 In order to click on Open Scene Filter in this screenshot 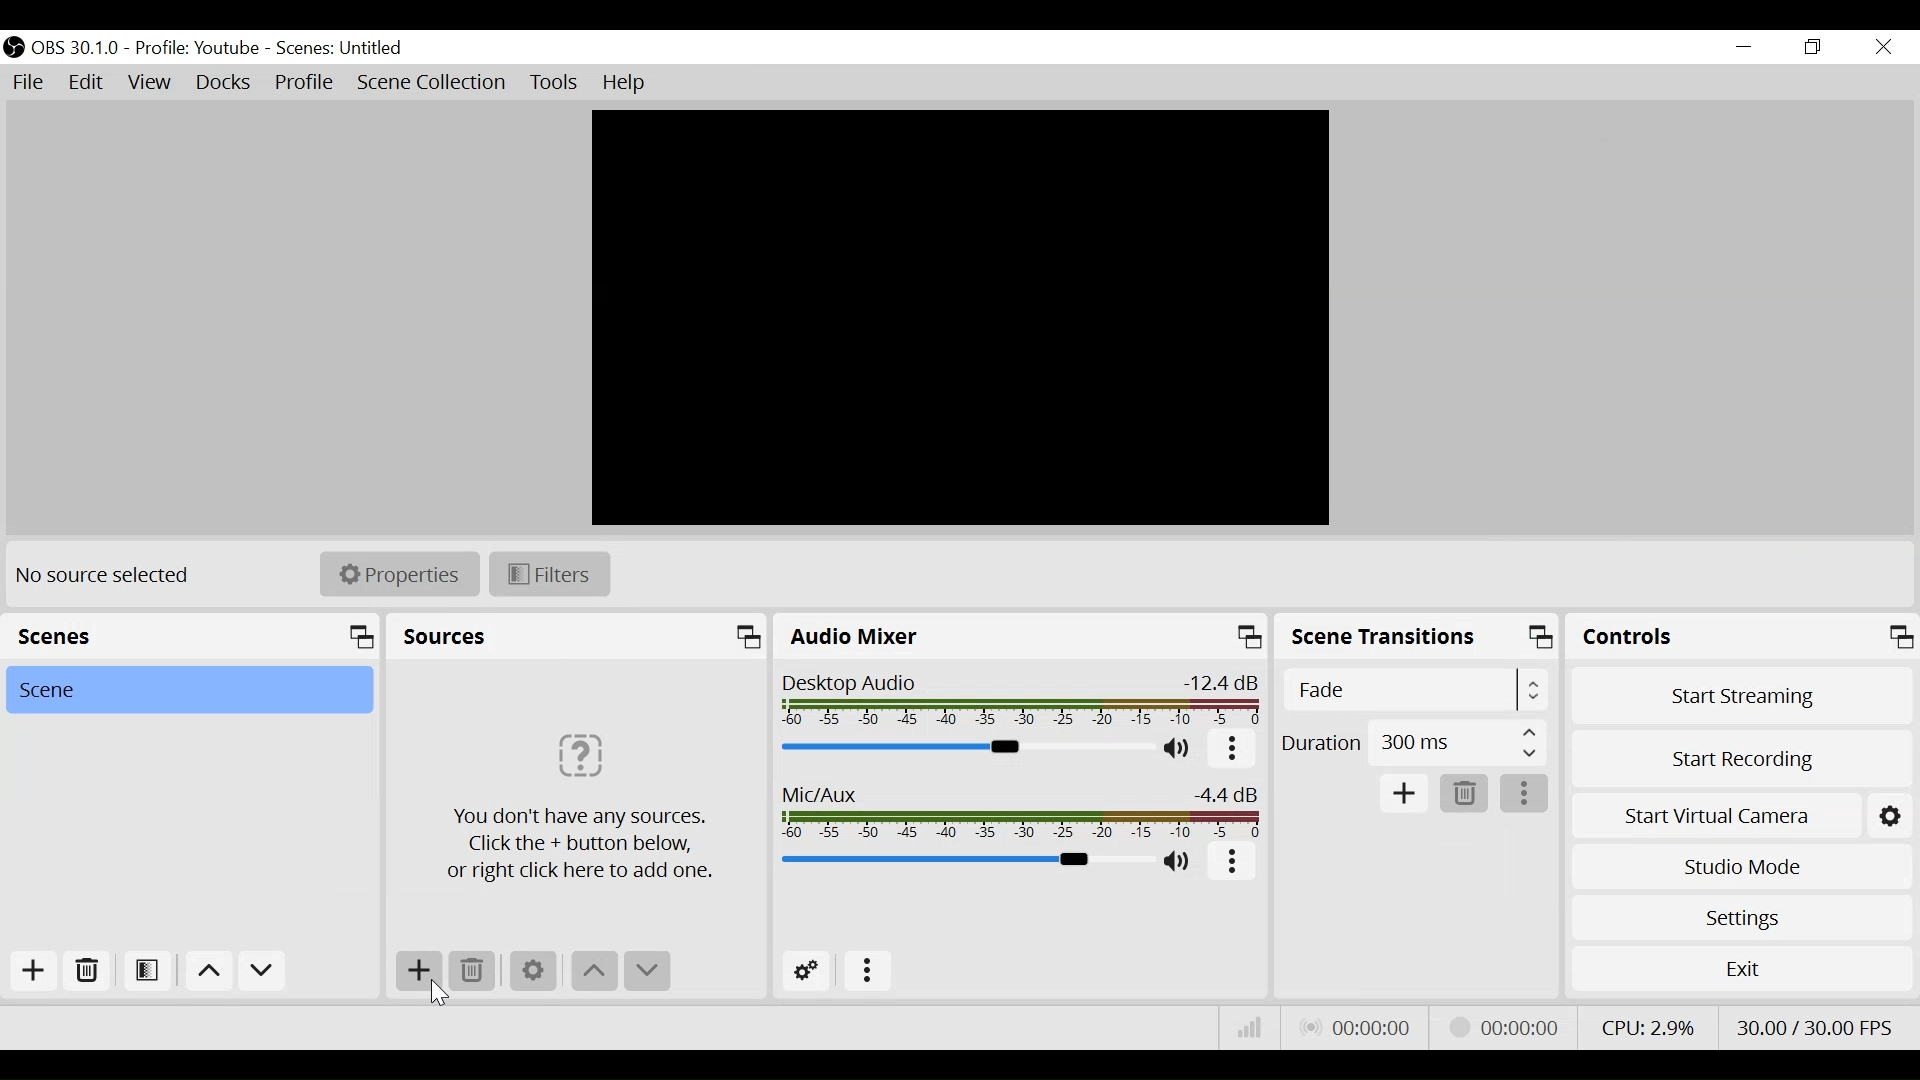, I will do `click(145, 968)`.